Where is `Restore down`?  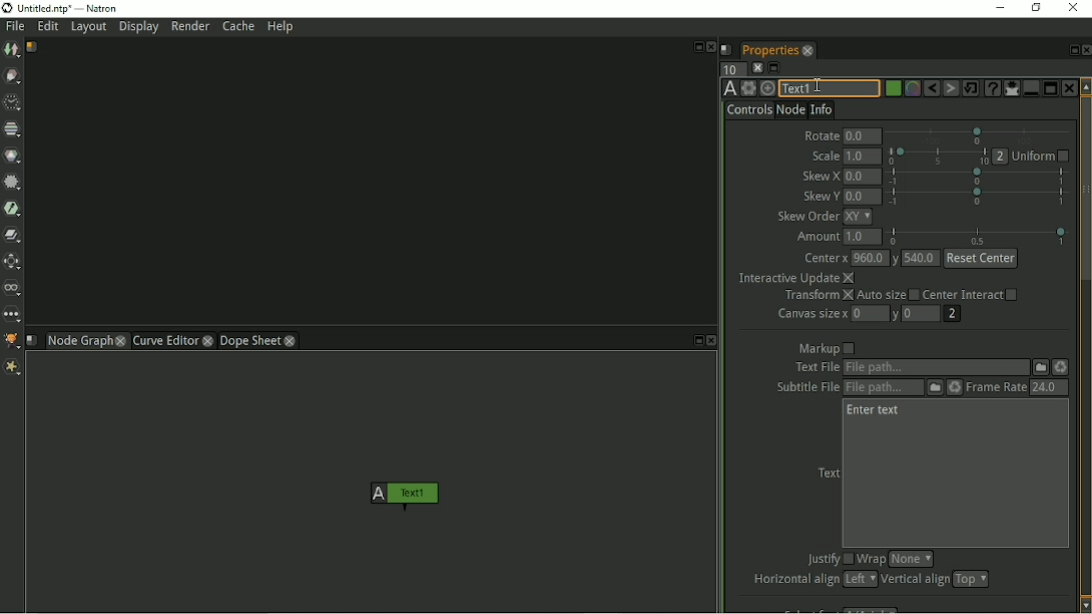 Restore down is located at coordinates (1034, 7).